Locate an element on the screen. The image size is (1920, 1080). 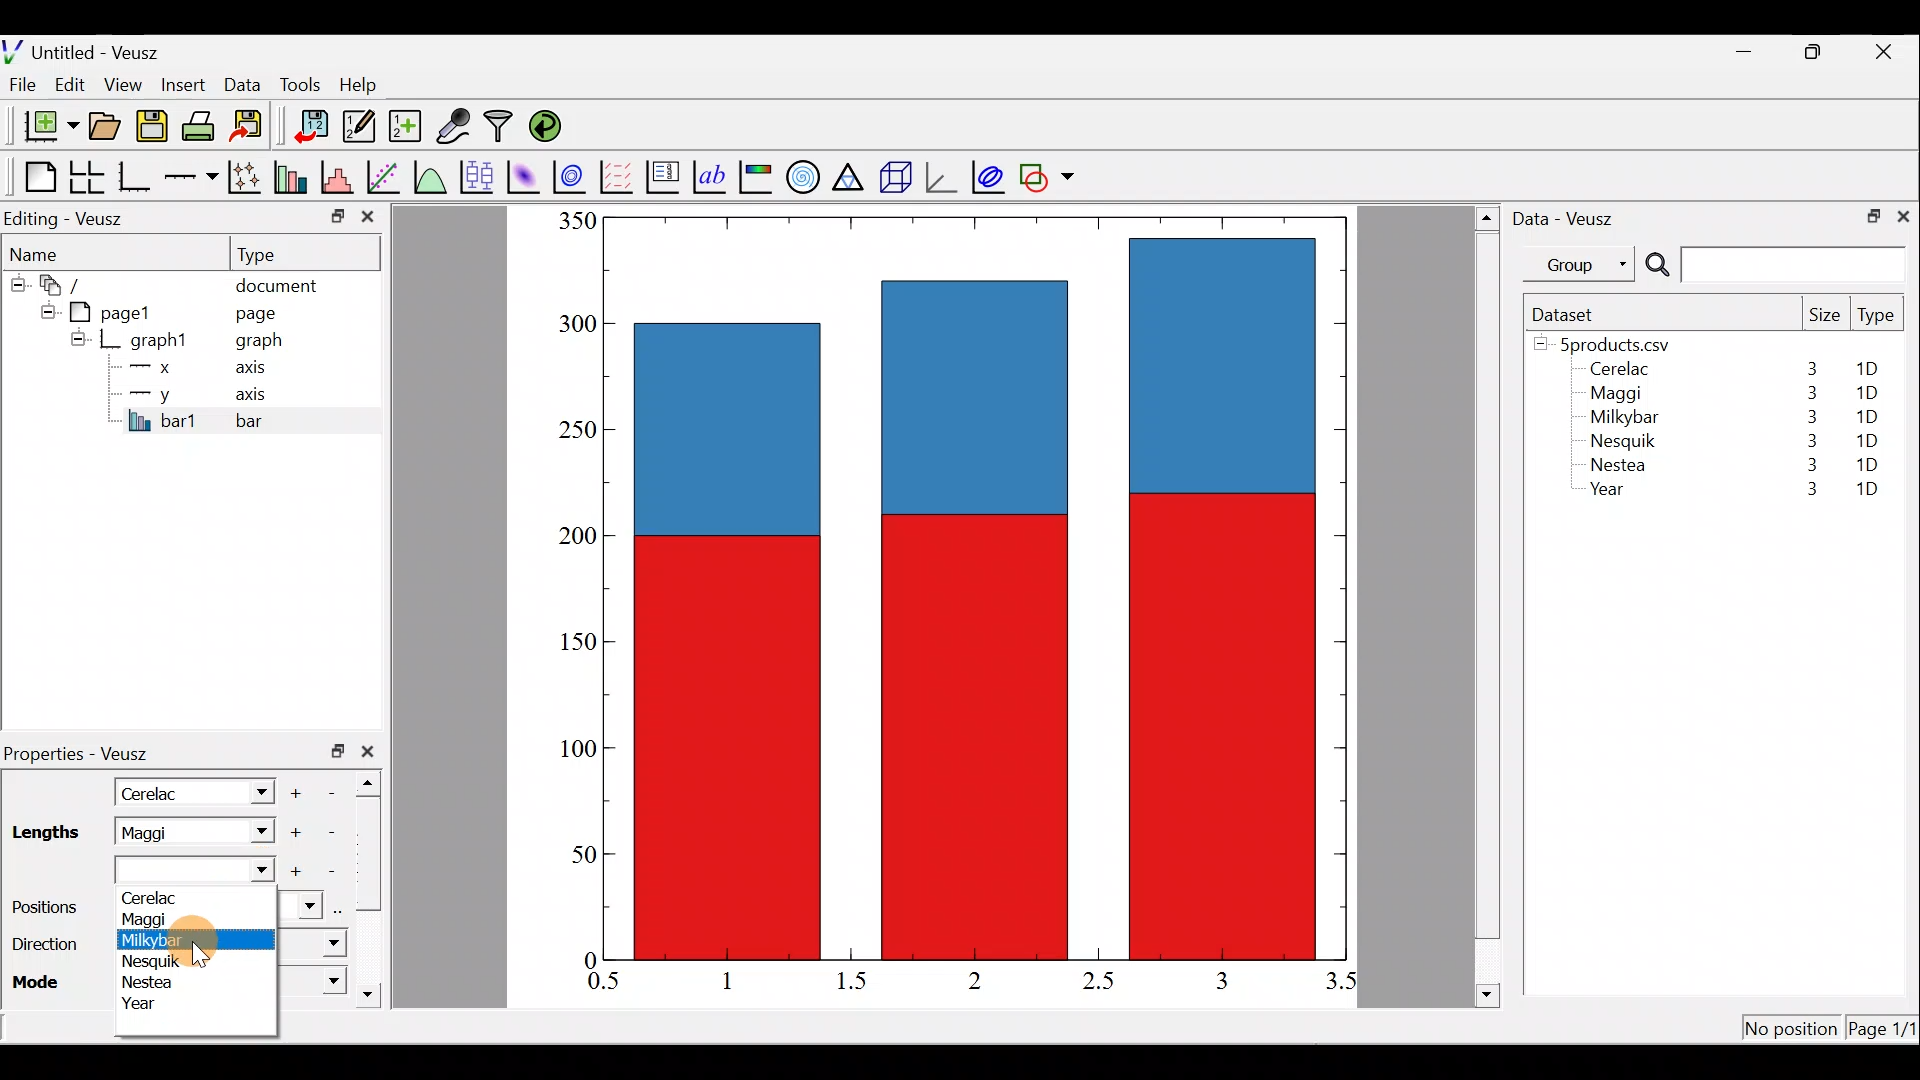
Help is located at coordinates (370, 85).